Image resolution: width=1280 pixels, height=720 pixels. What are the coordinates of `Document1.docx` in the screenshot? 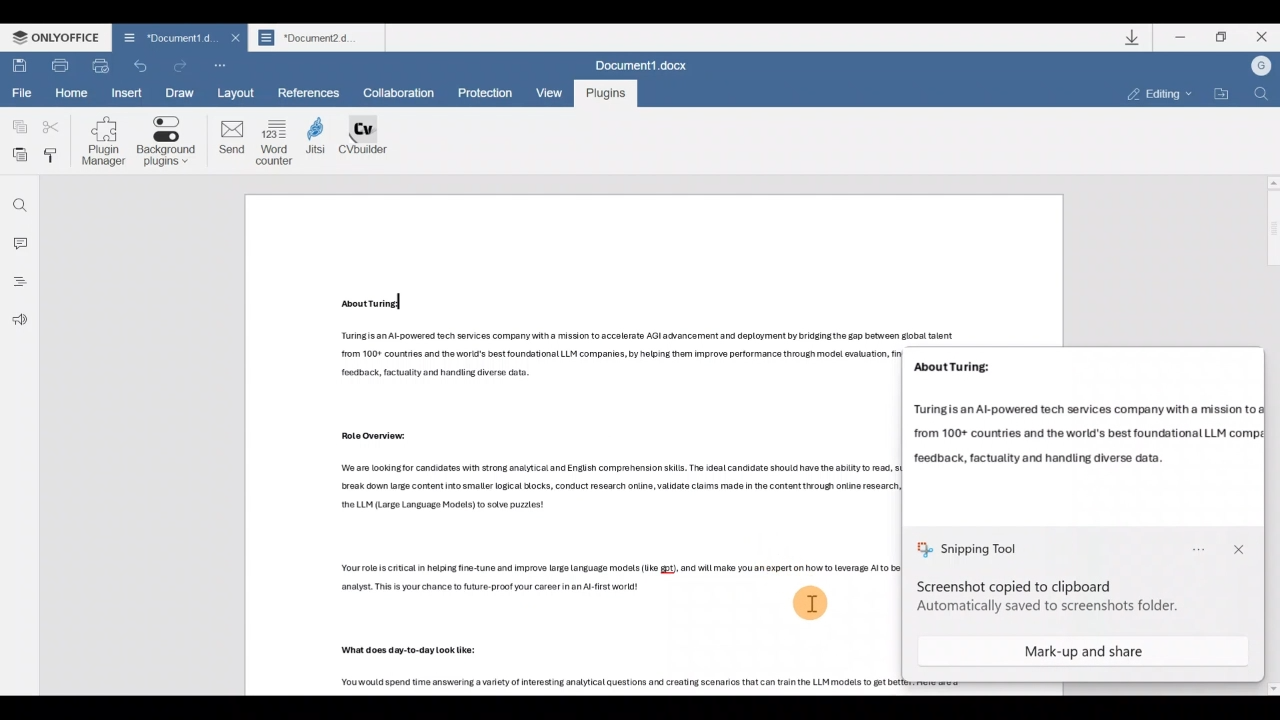 It's located at (646, 64).